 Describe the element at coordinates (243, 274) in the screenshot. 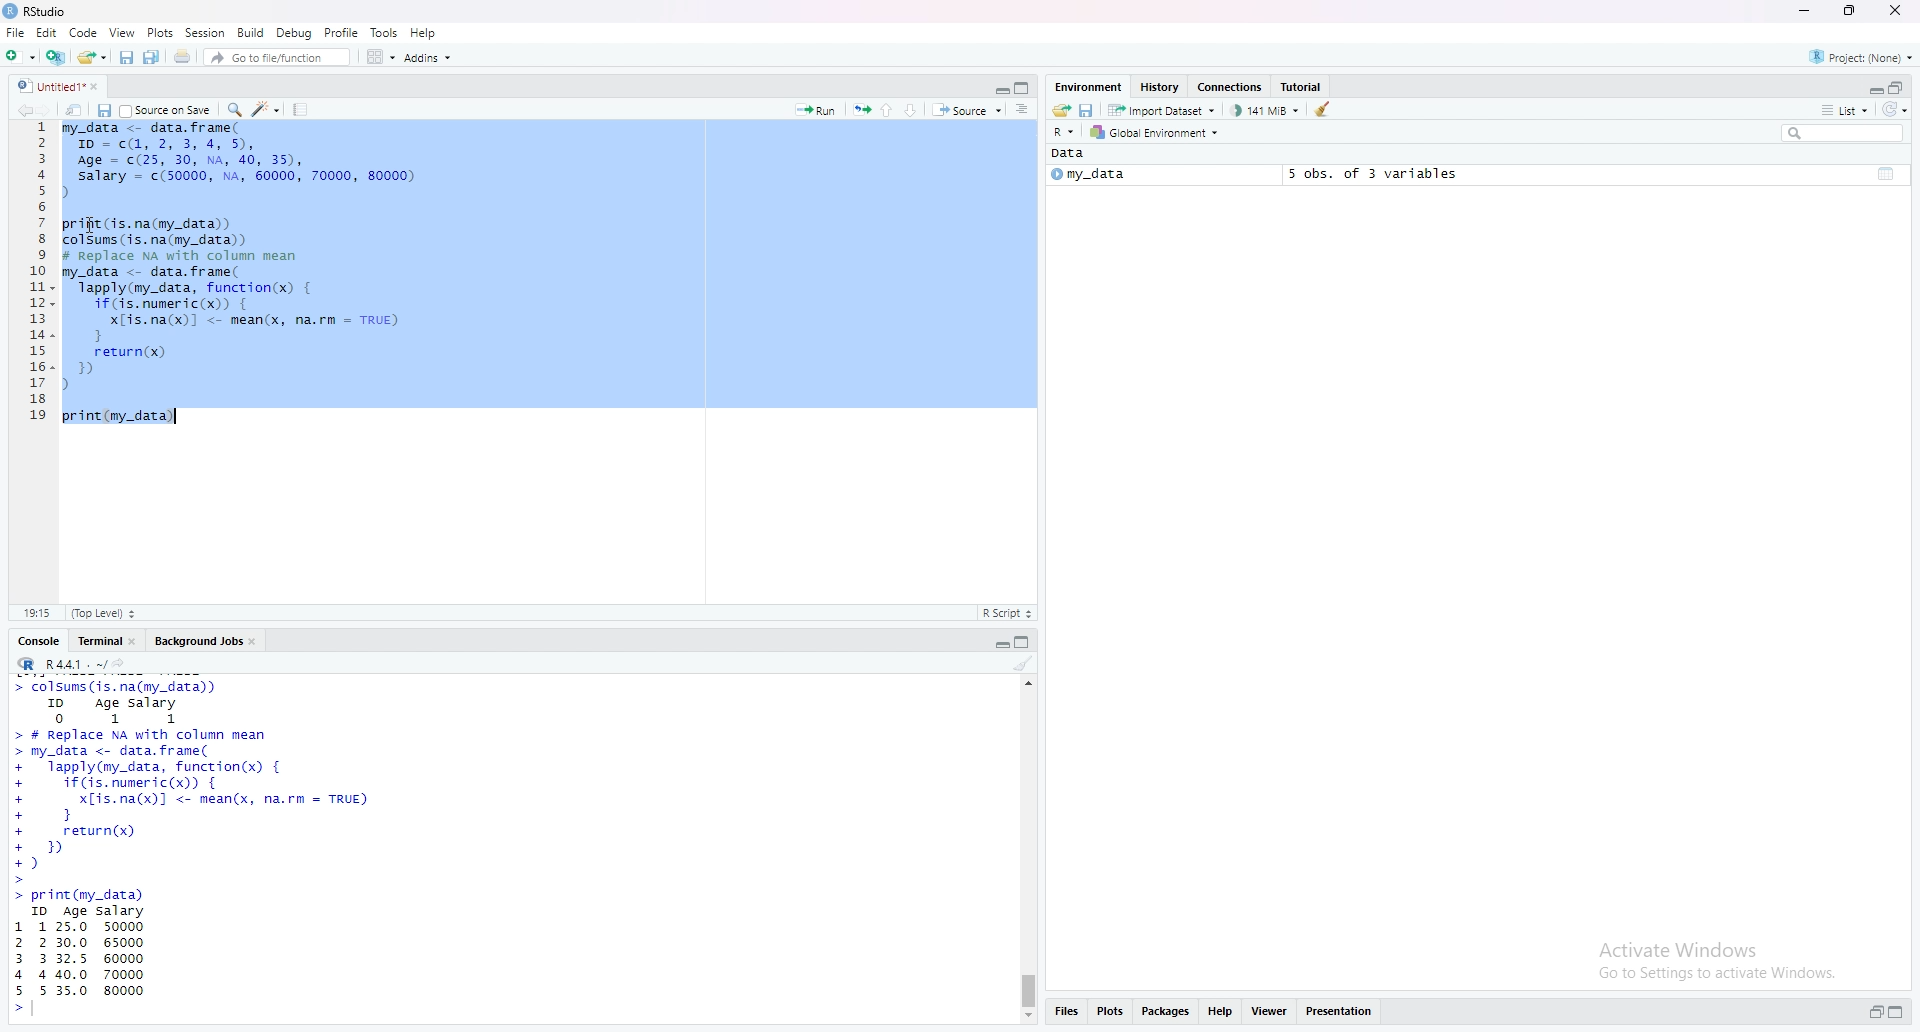

I see `data frame code` at that location.